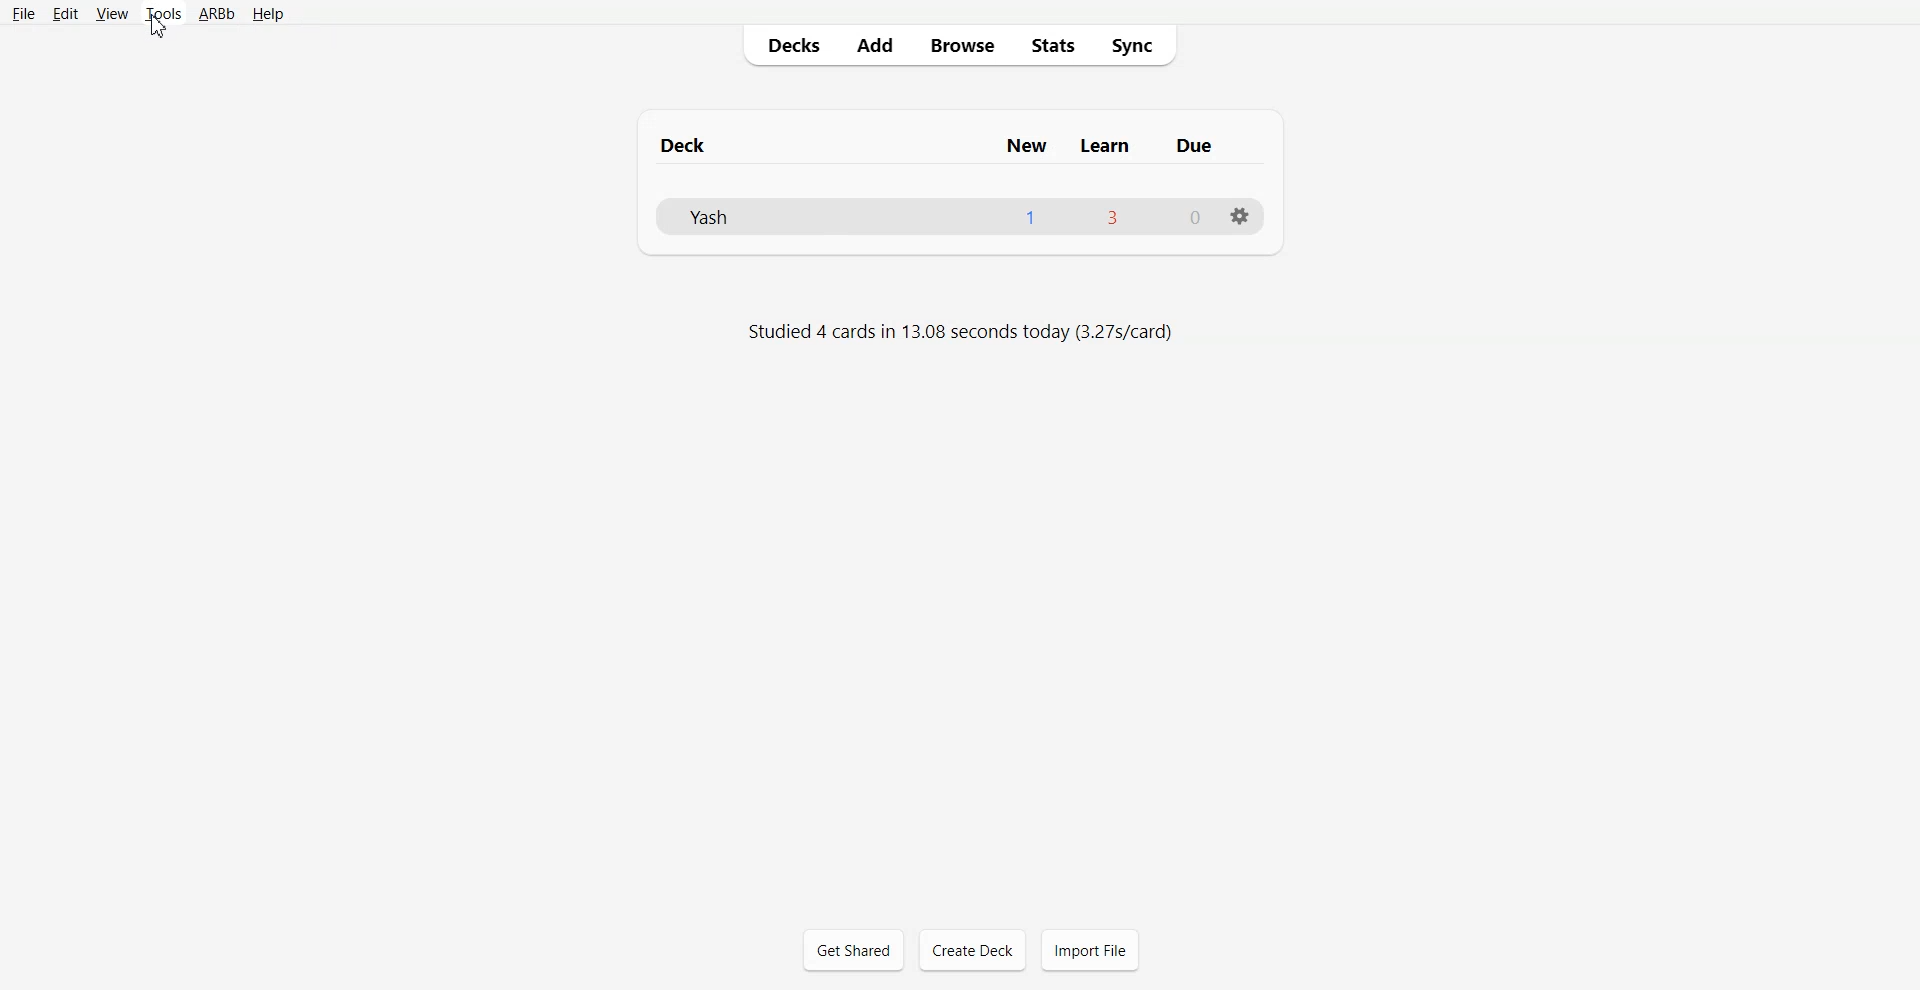 The width and height of the screenshot is (1920, 990). I want to click on Settings, so click(1239, 216).